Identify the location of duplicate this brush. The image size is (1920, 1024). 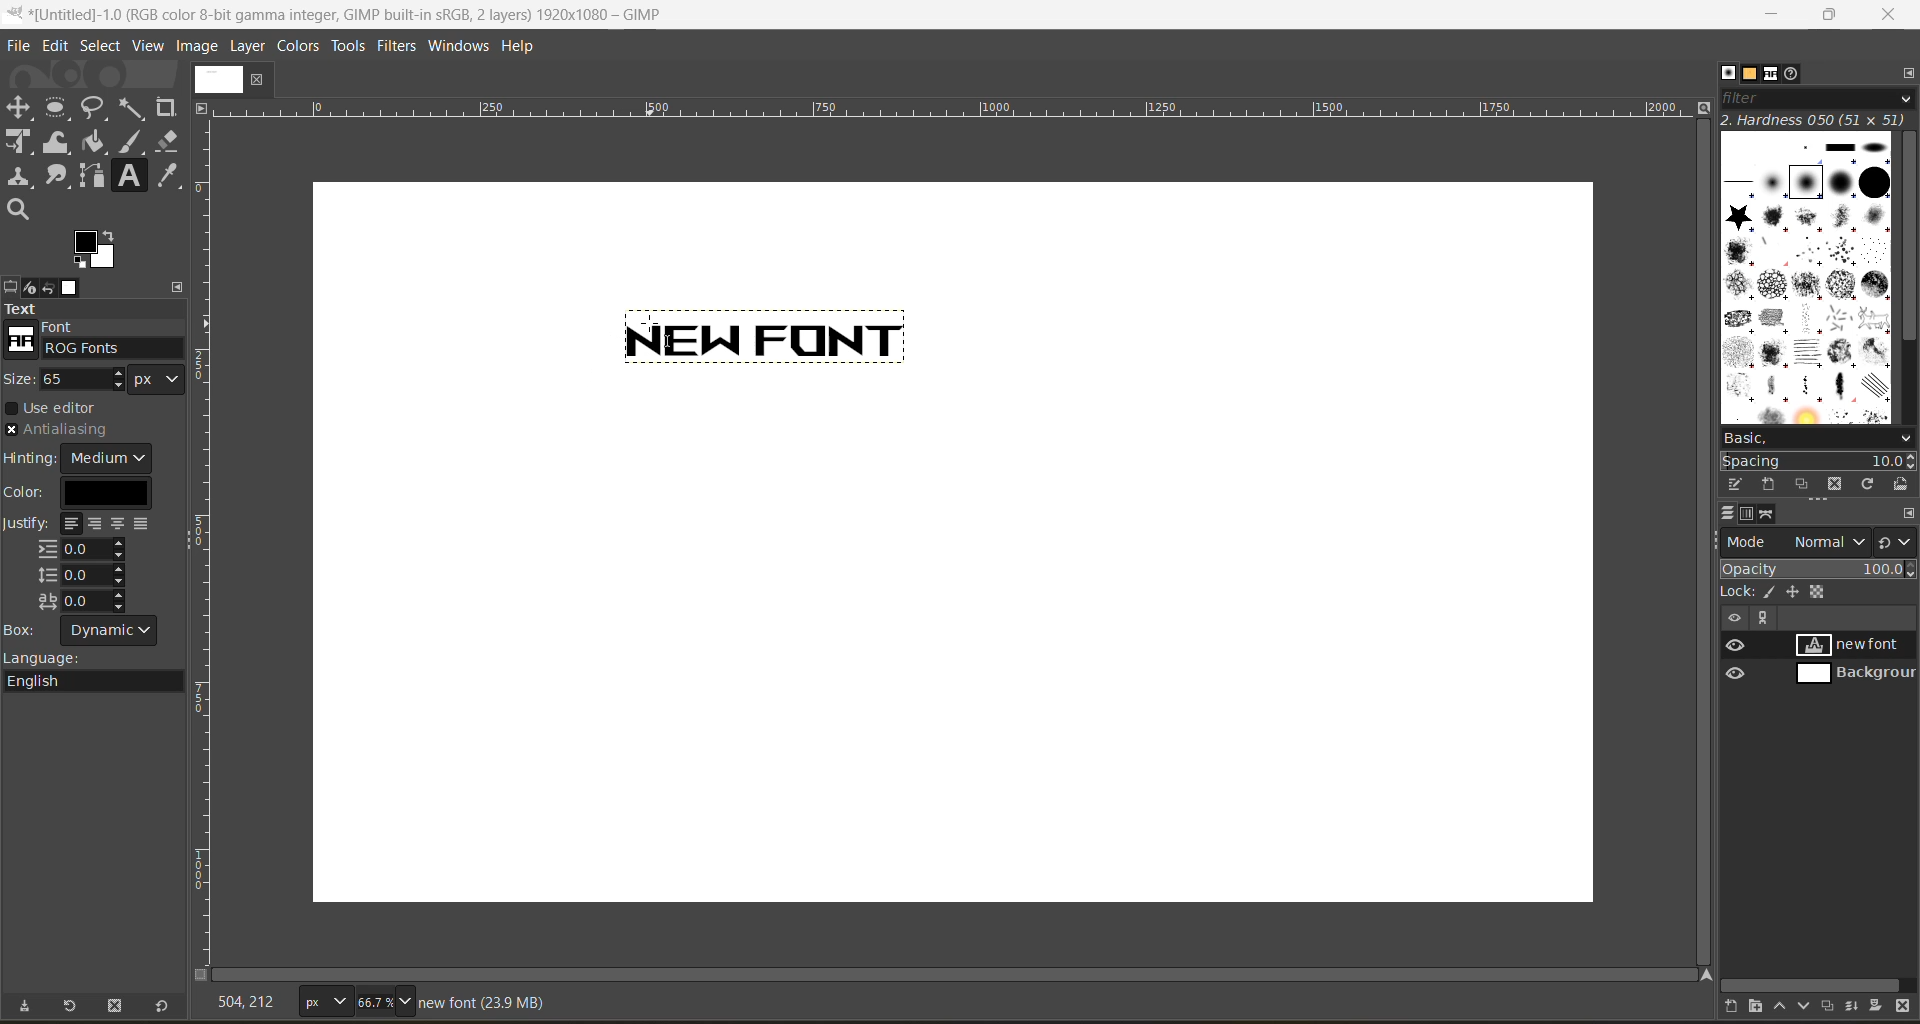
(1806, 484).